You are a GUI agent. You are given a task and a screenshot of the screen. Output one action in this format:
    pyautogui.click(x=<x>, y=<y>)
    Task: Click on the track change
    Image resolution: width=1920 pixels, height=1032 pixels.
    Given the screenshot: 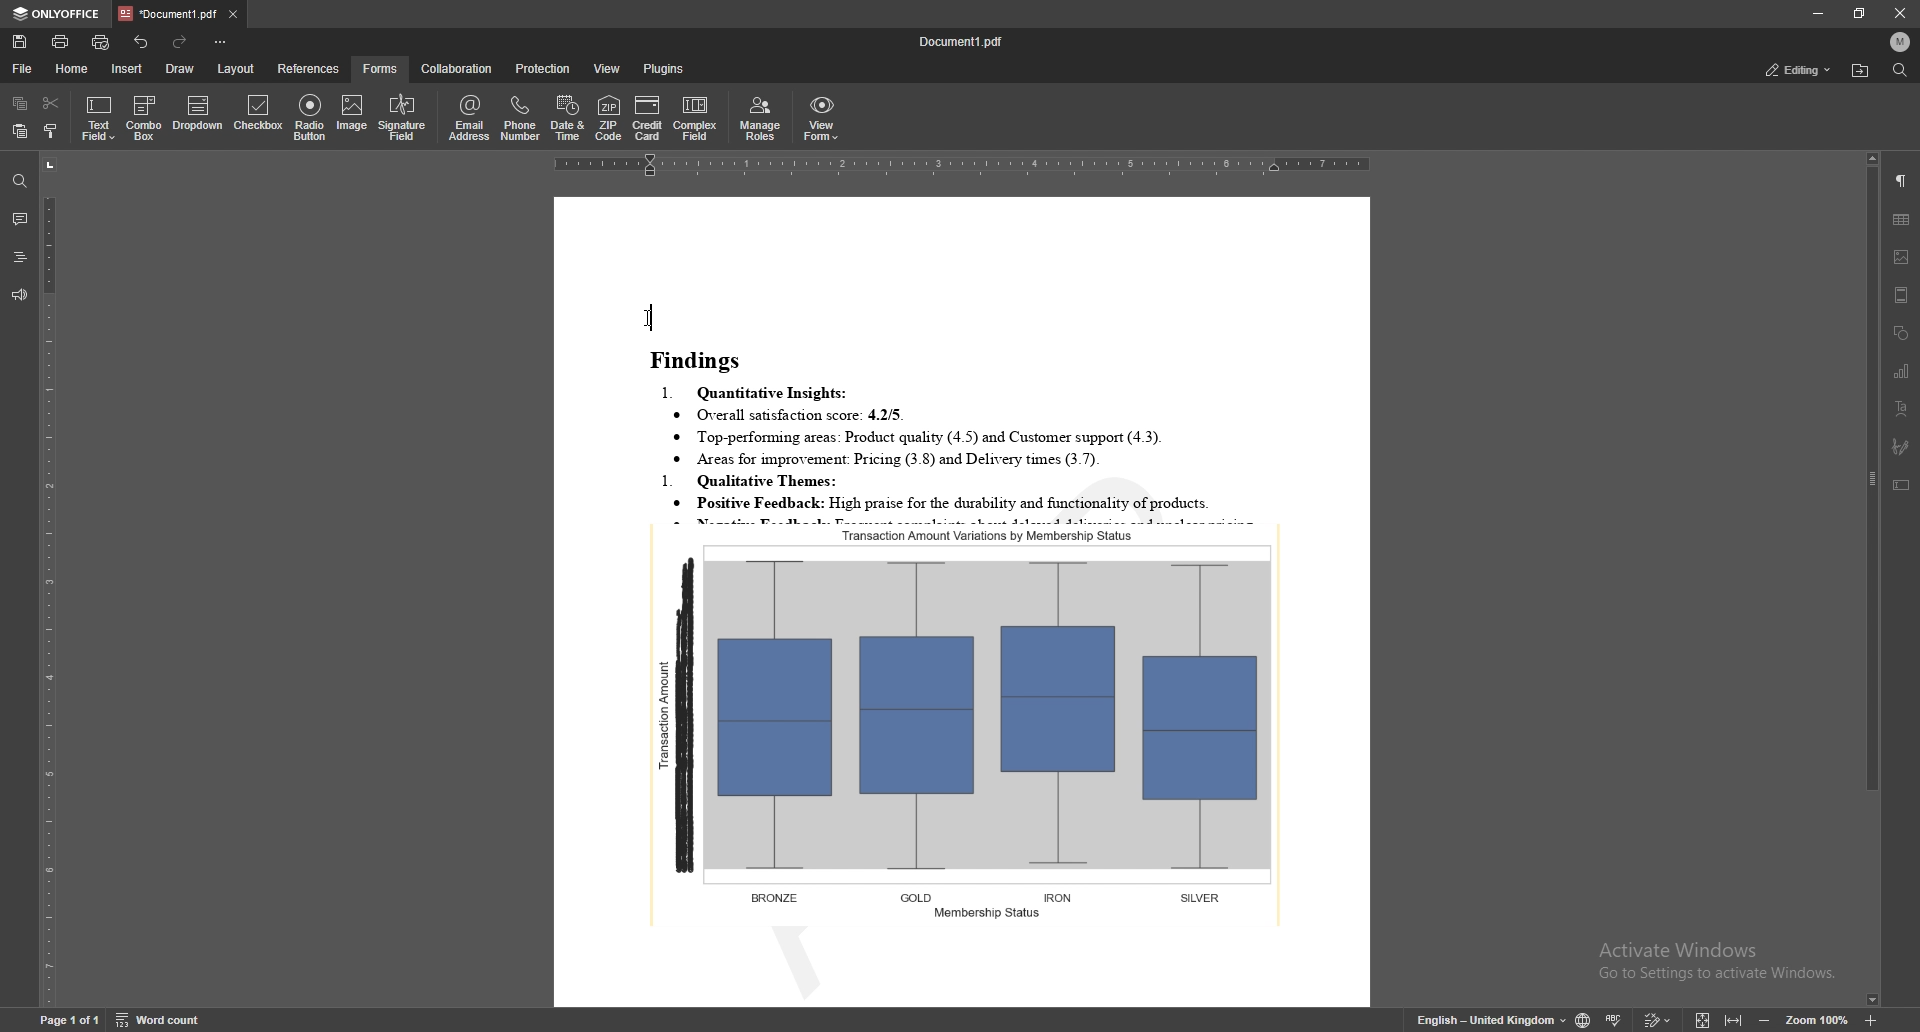 What is the action you would take?
    pyautogui.click(x=1657, y=1019)
    